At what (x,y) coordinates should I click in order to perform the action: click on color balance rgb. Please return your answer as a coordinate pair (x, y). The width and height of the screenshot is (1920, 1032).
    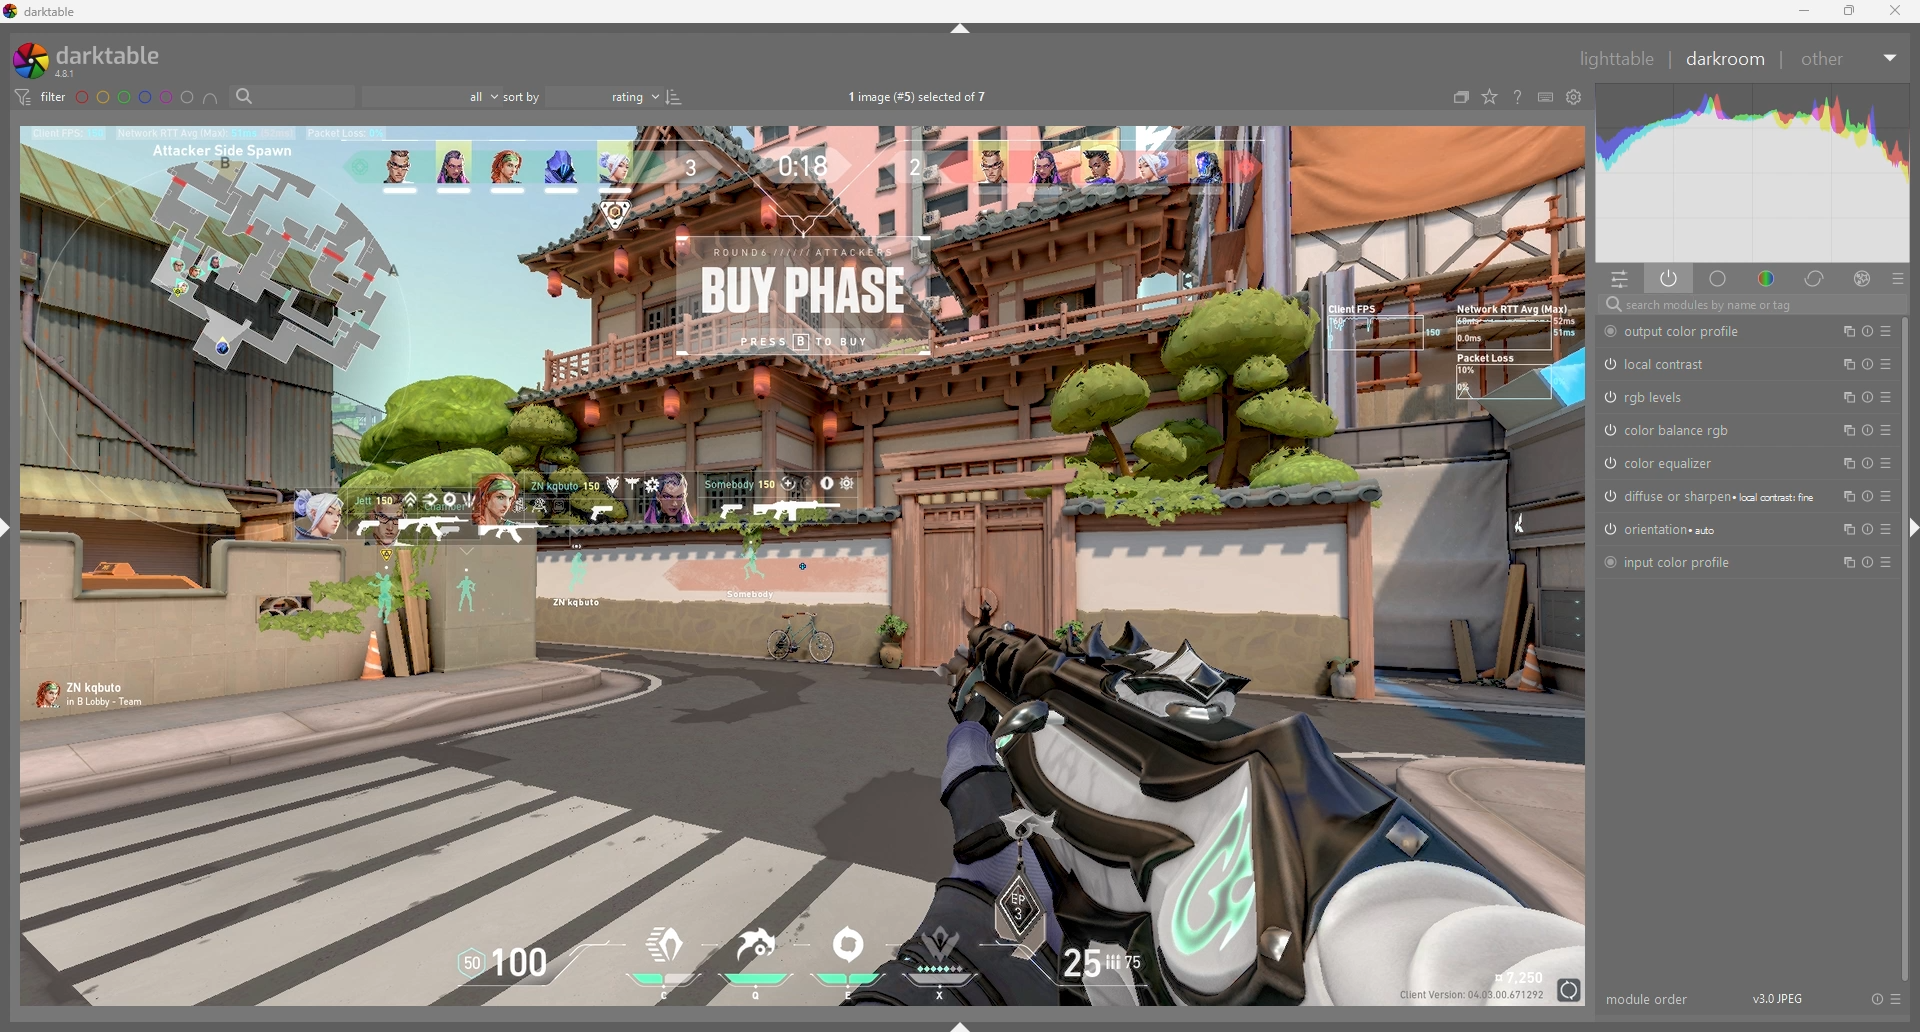
    Looking at the image, I should click on (1683, 431).